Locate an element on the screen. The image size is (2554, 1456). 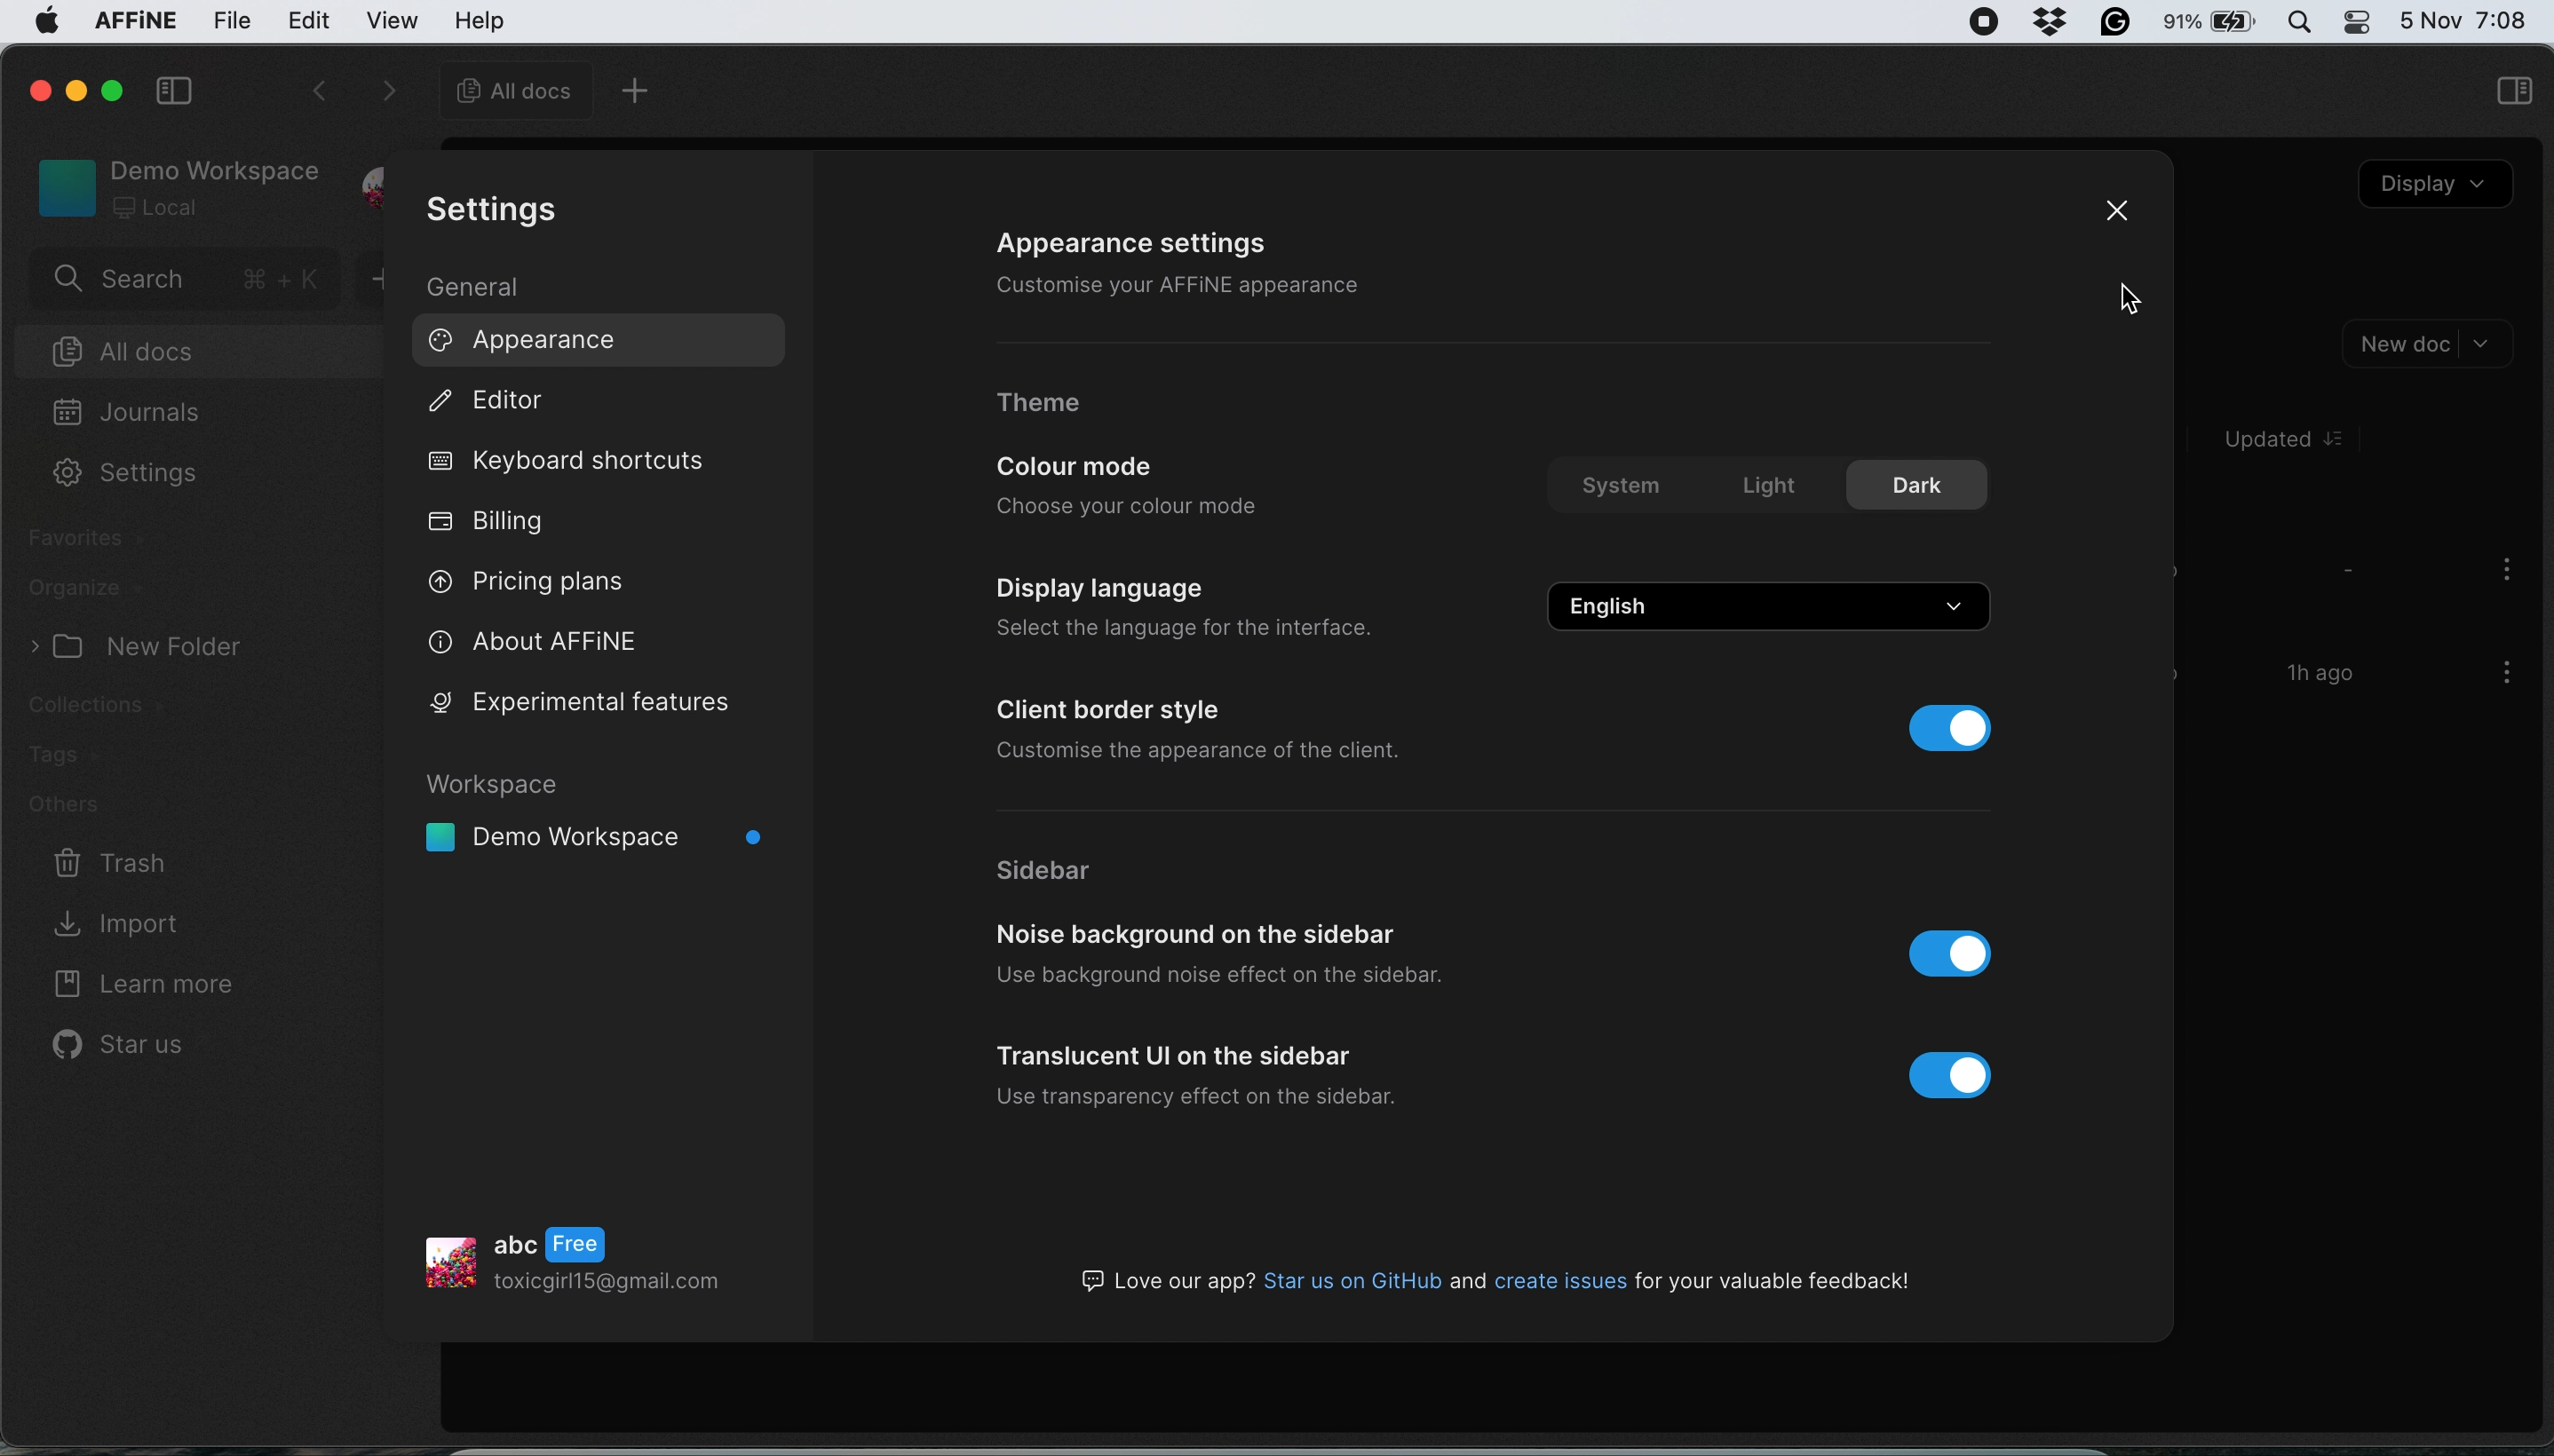
battery is located at coordinates (2215, 24).